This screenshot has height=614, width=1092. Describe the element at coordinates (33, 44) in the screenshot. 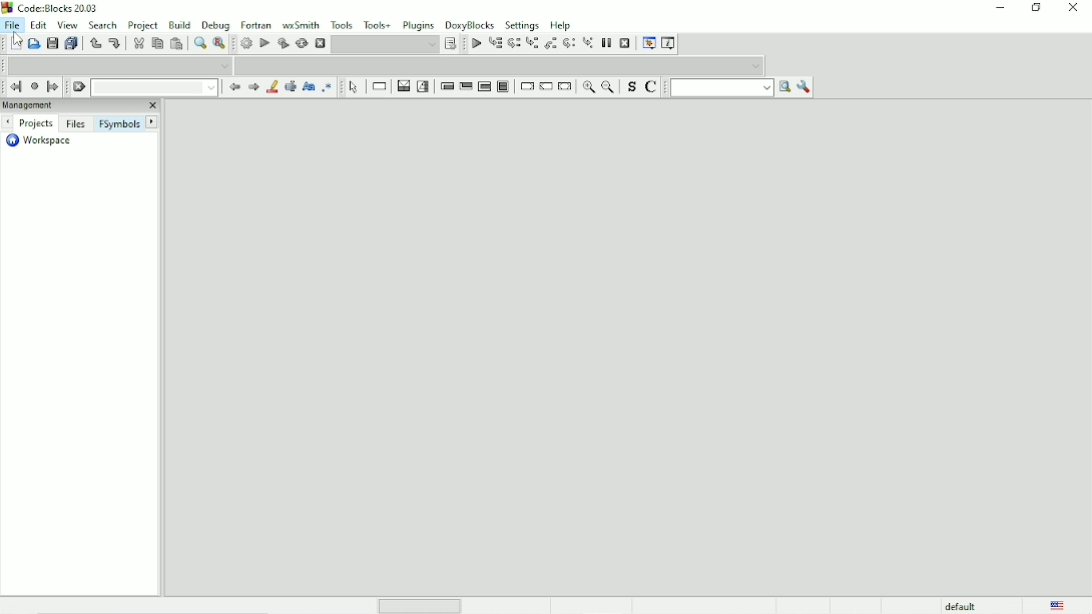

I see `Open` at that location.